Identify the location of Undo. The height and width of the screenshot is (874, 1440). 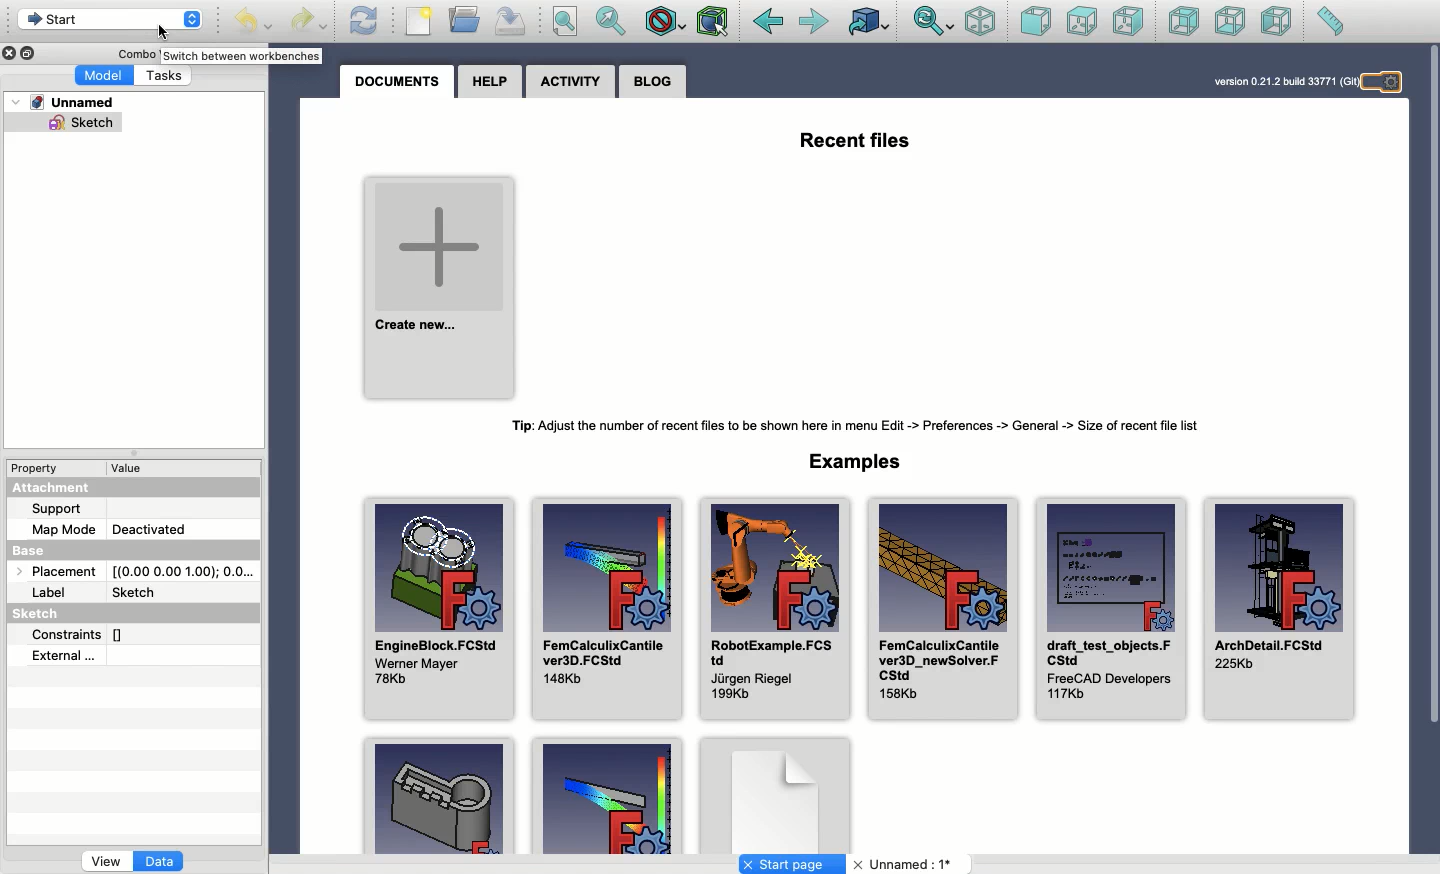
(253, 23).